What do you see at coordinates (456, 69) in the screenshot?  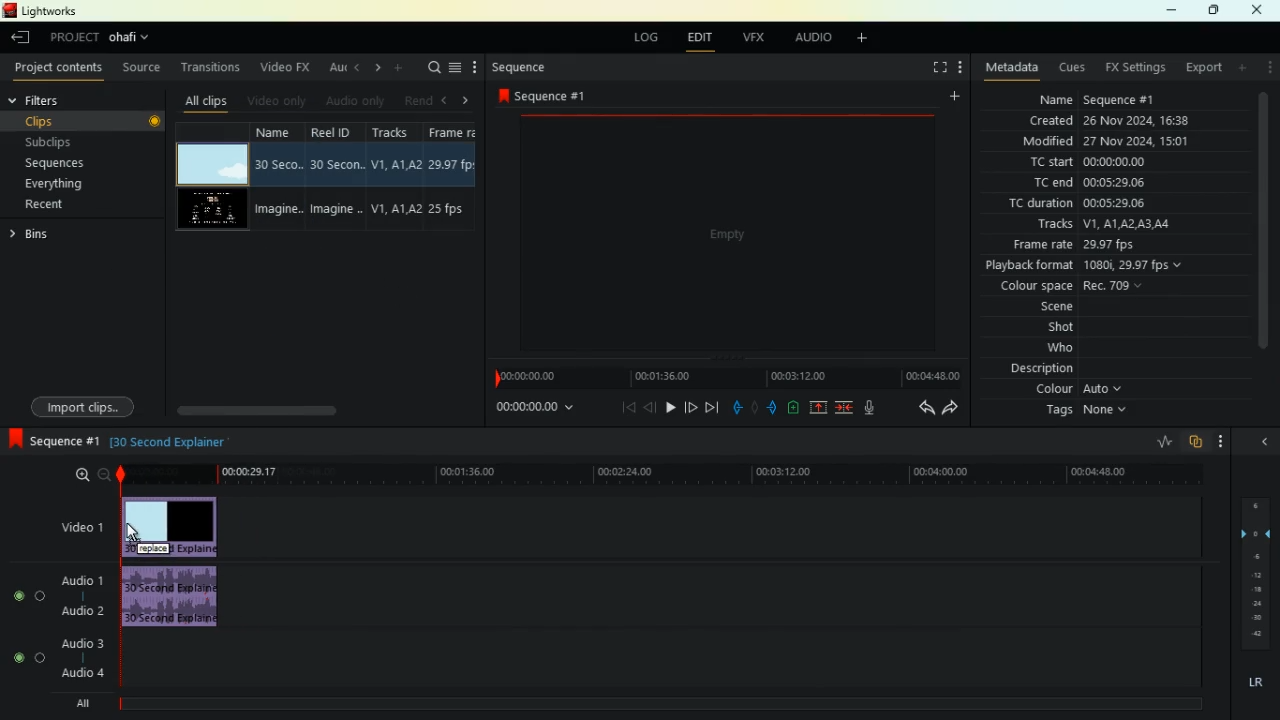 I see `menu` at bounding box center [456, 69].